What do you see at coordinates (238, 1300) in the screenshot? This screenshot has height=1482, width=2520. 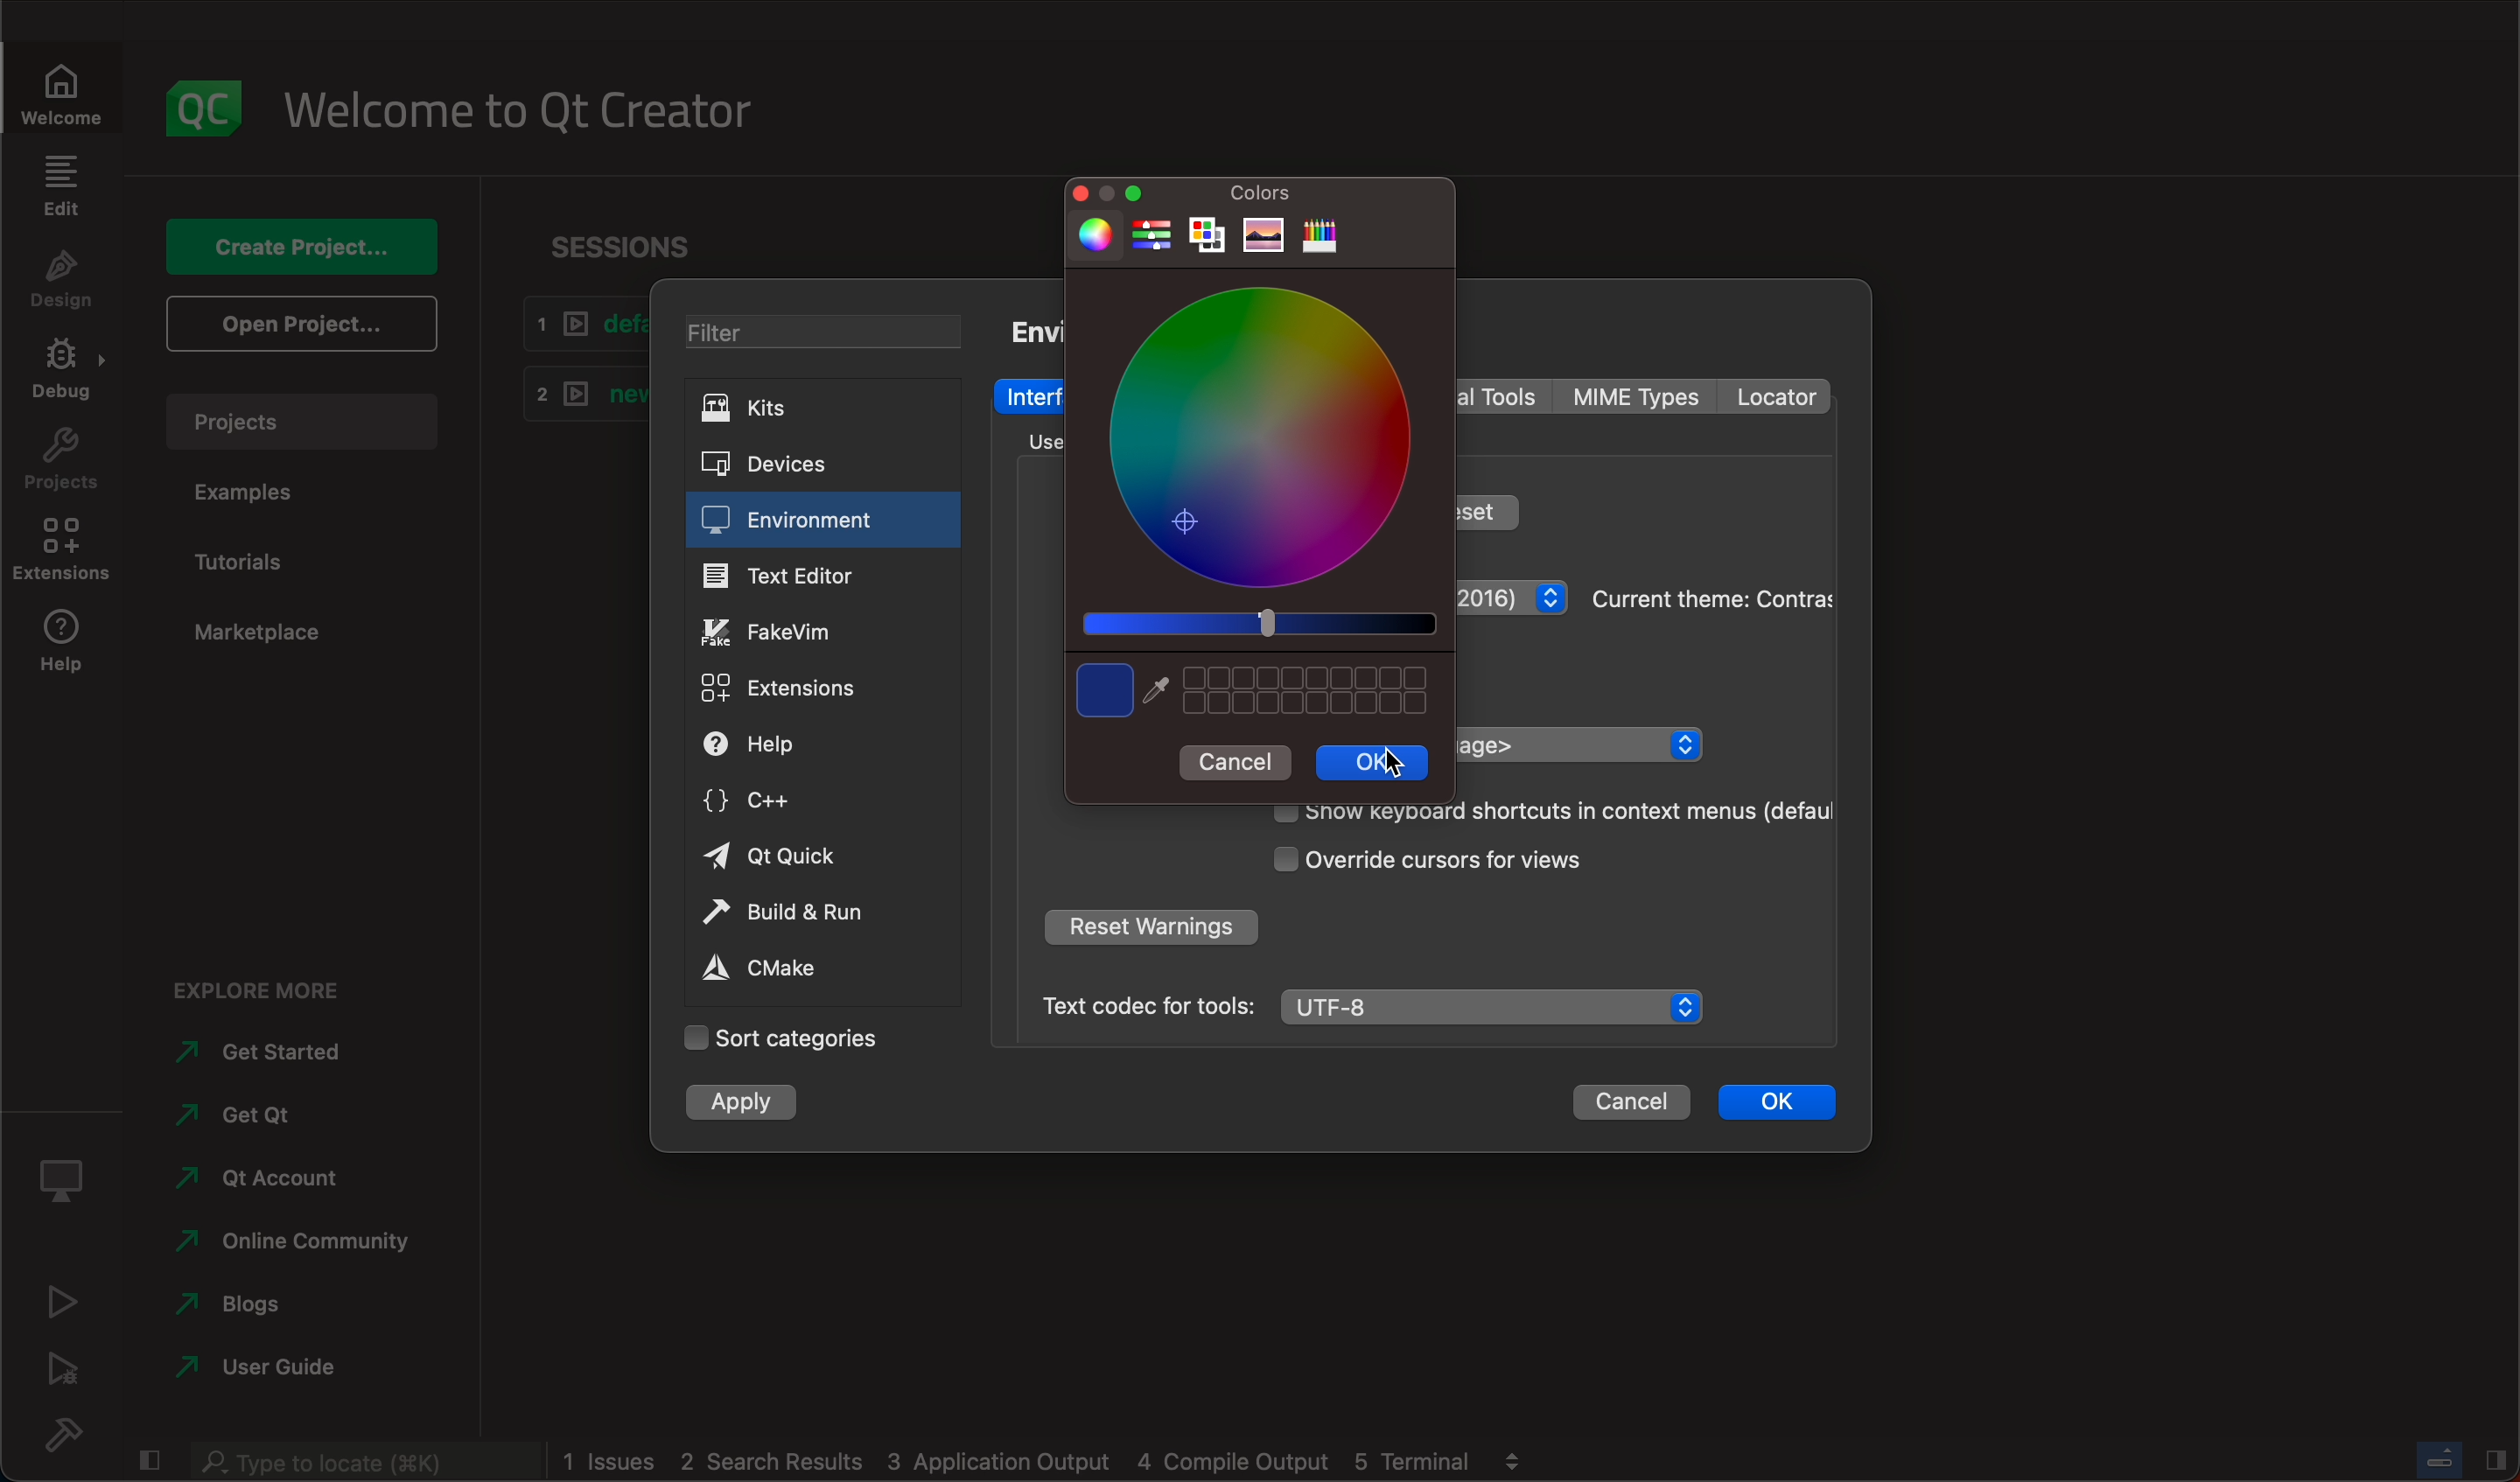 I see `blogs` at bounding box center [238, 1300].